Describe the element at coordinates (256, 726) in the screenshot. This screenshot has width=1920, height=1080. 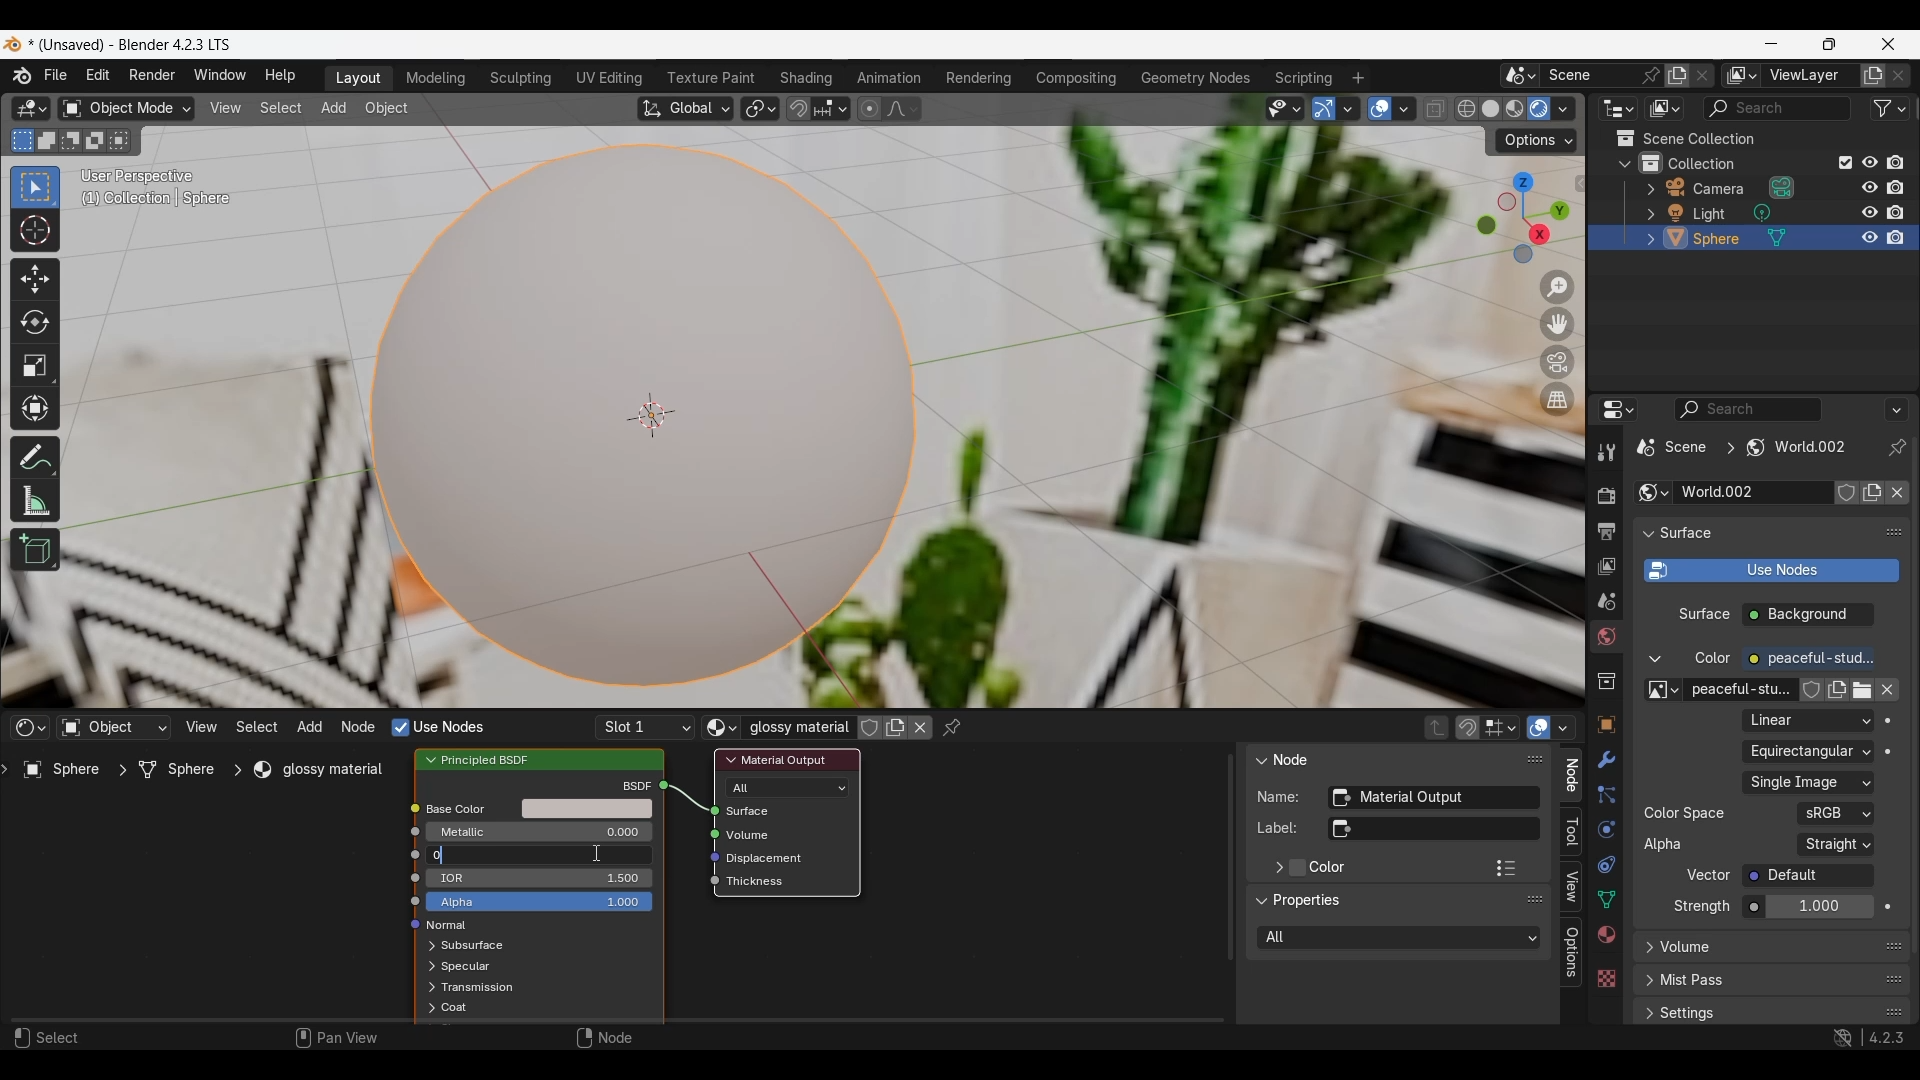
I see `Select menu` at that location.